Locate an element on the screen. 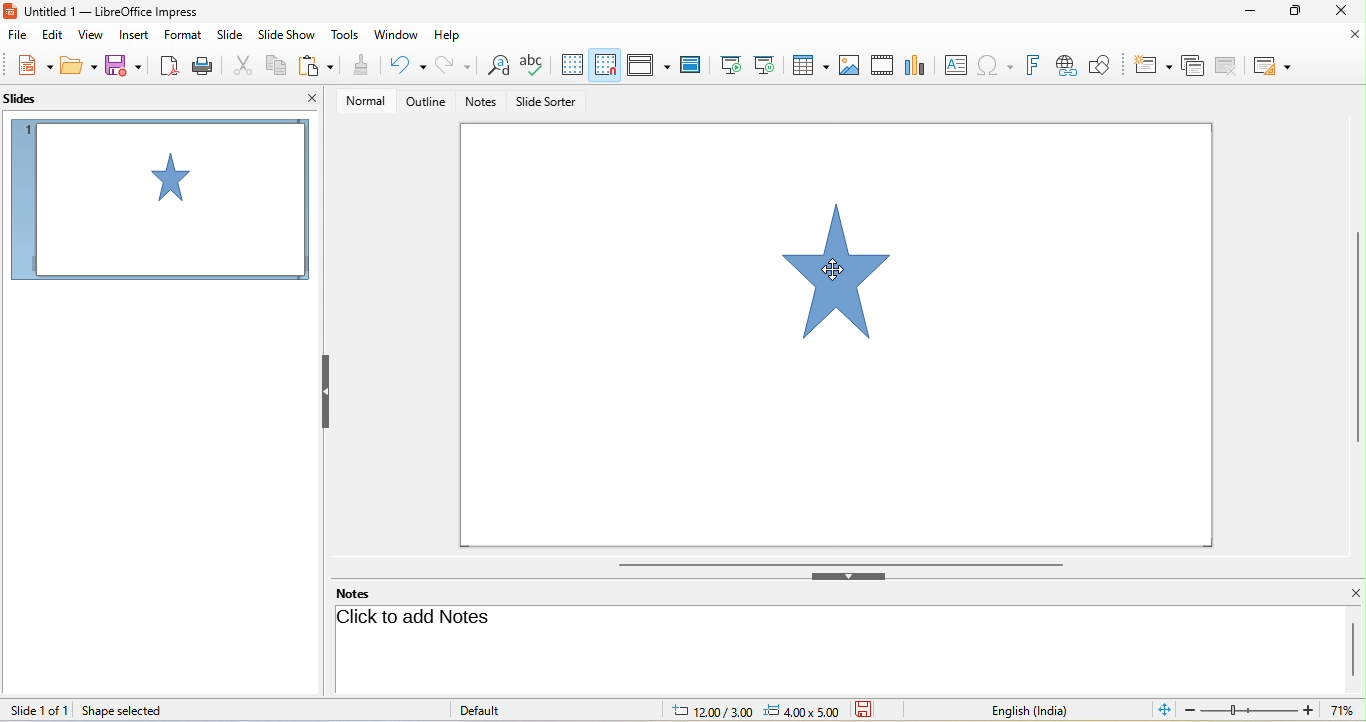 The image size is (1366, 722). cursor is located at coordinates (835, 268).